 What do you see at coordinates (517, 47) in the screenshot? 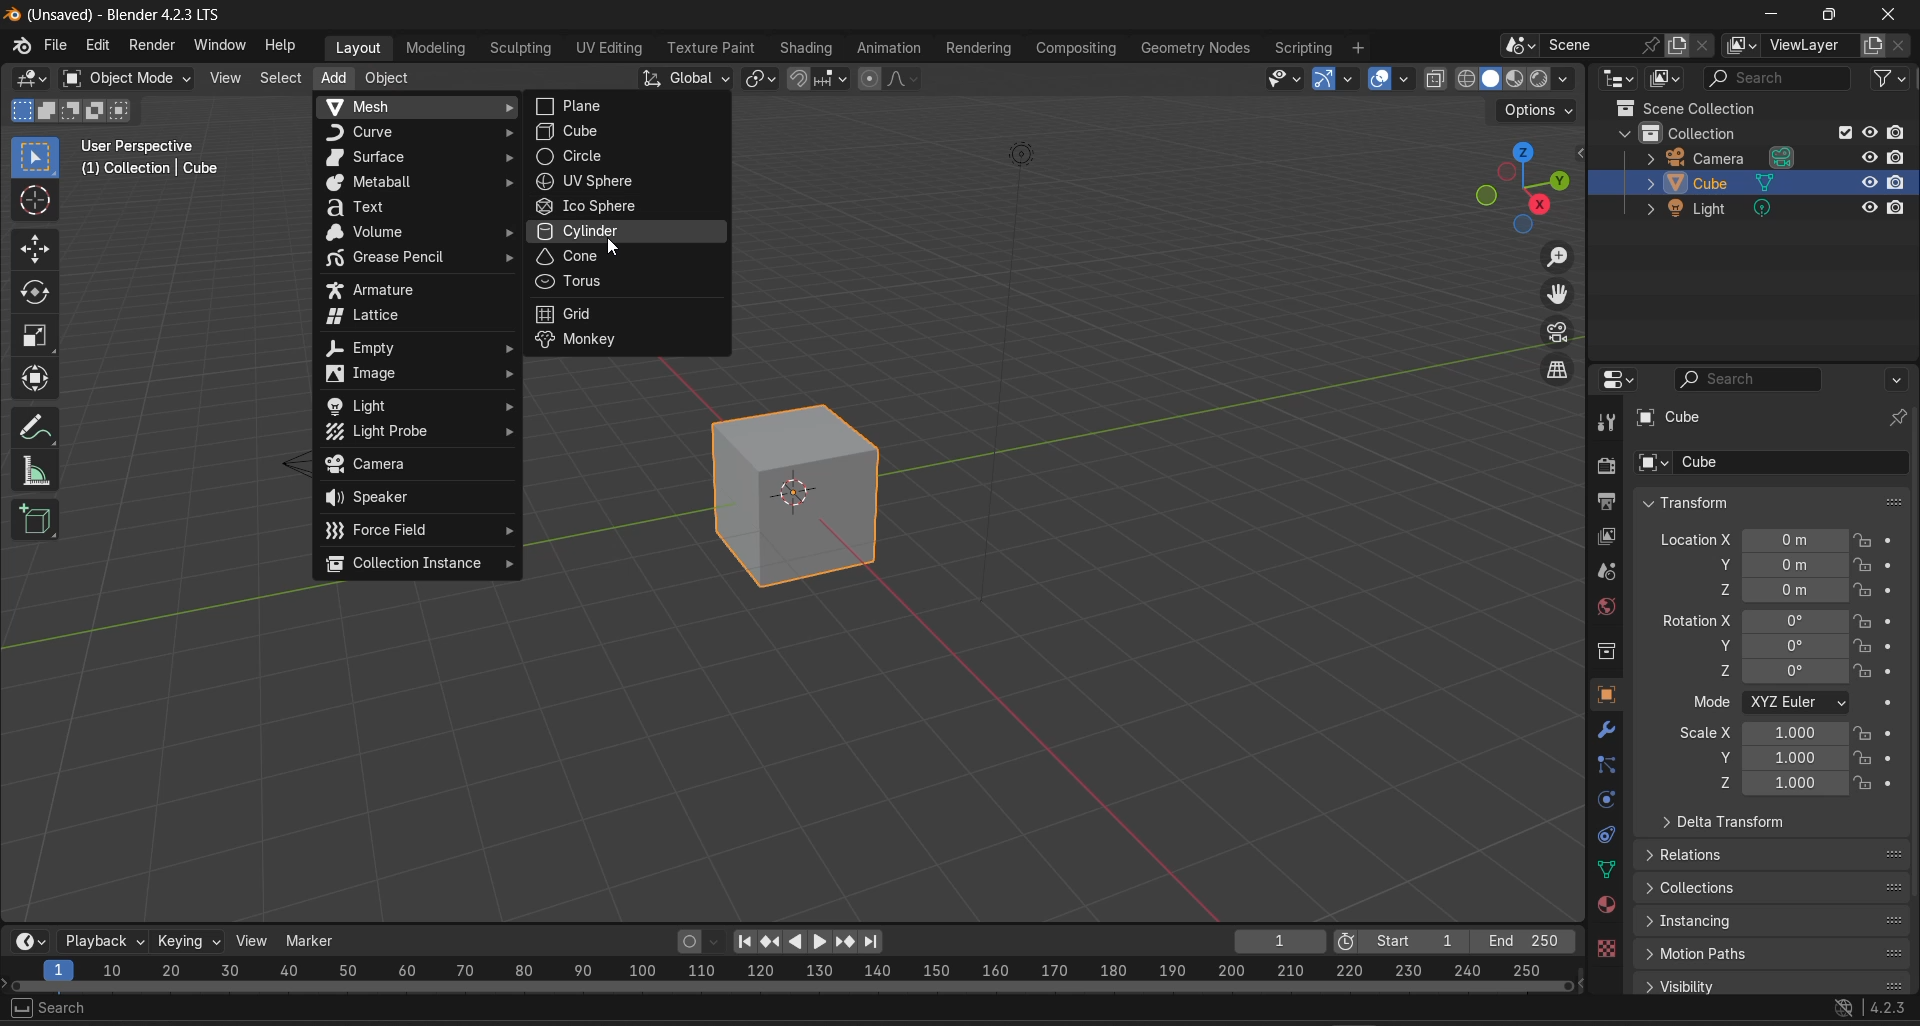
I see `sculpting` at bounding box center [517, 47].